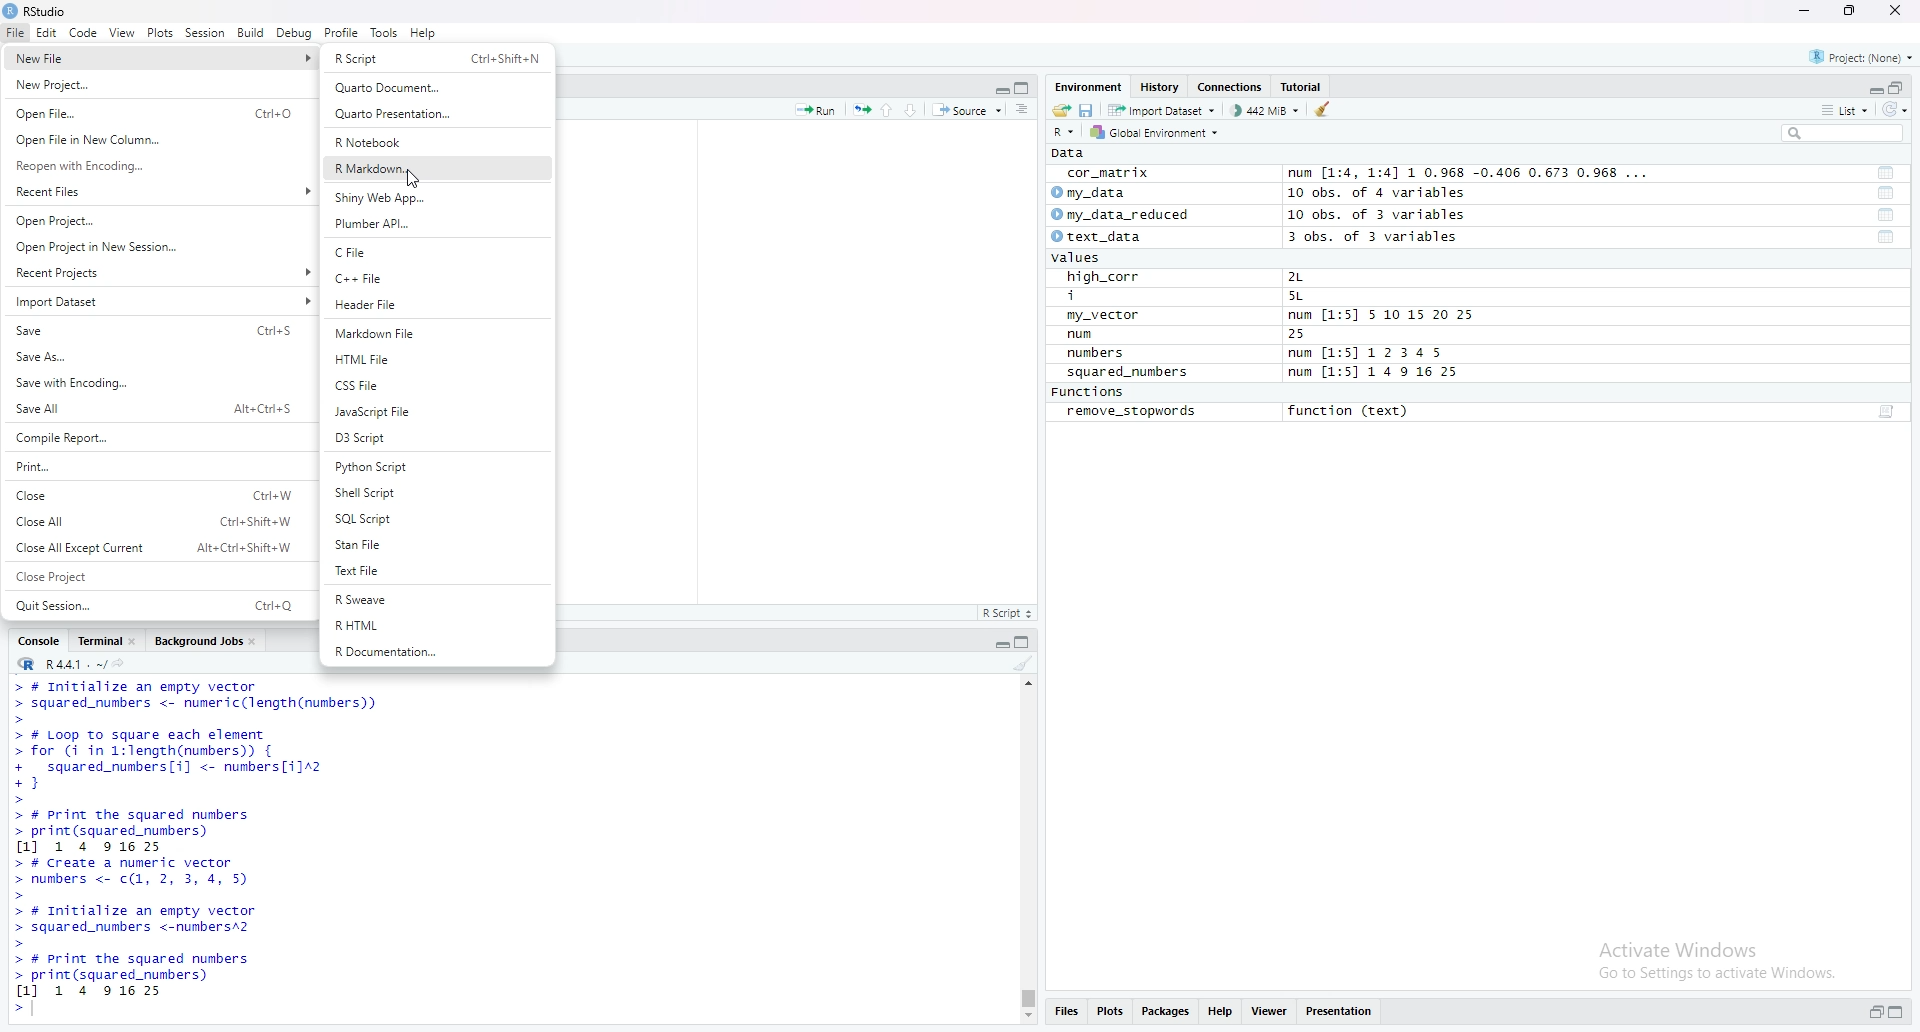 The image size is (1920, 1032). I want to click on Maximize, so click(1851, 10).